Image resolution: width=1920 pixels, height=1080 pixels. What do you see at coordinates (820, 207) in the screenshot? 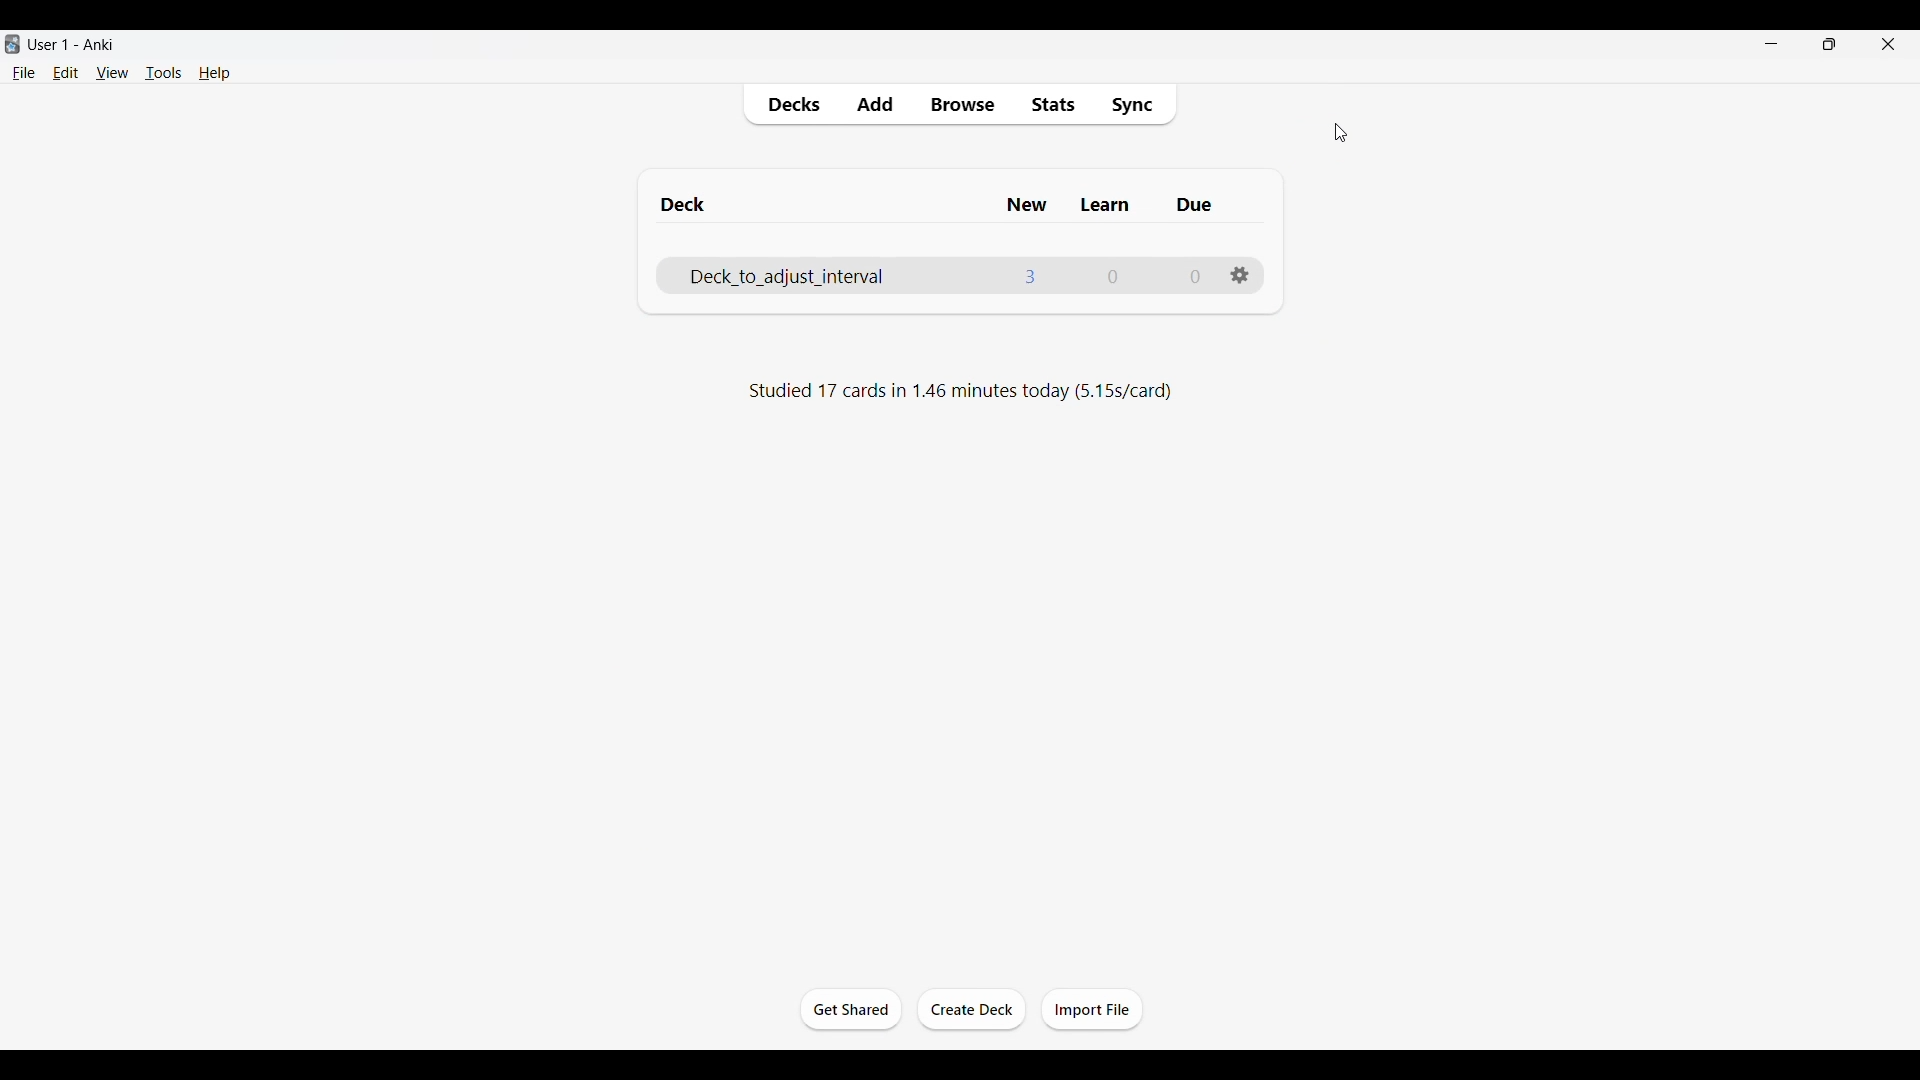
I see `Deck column` at bounding box center [820, 207].